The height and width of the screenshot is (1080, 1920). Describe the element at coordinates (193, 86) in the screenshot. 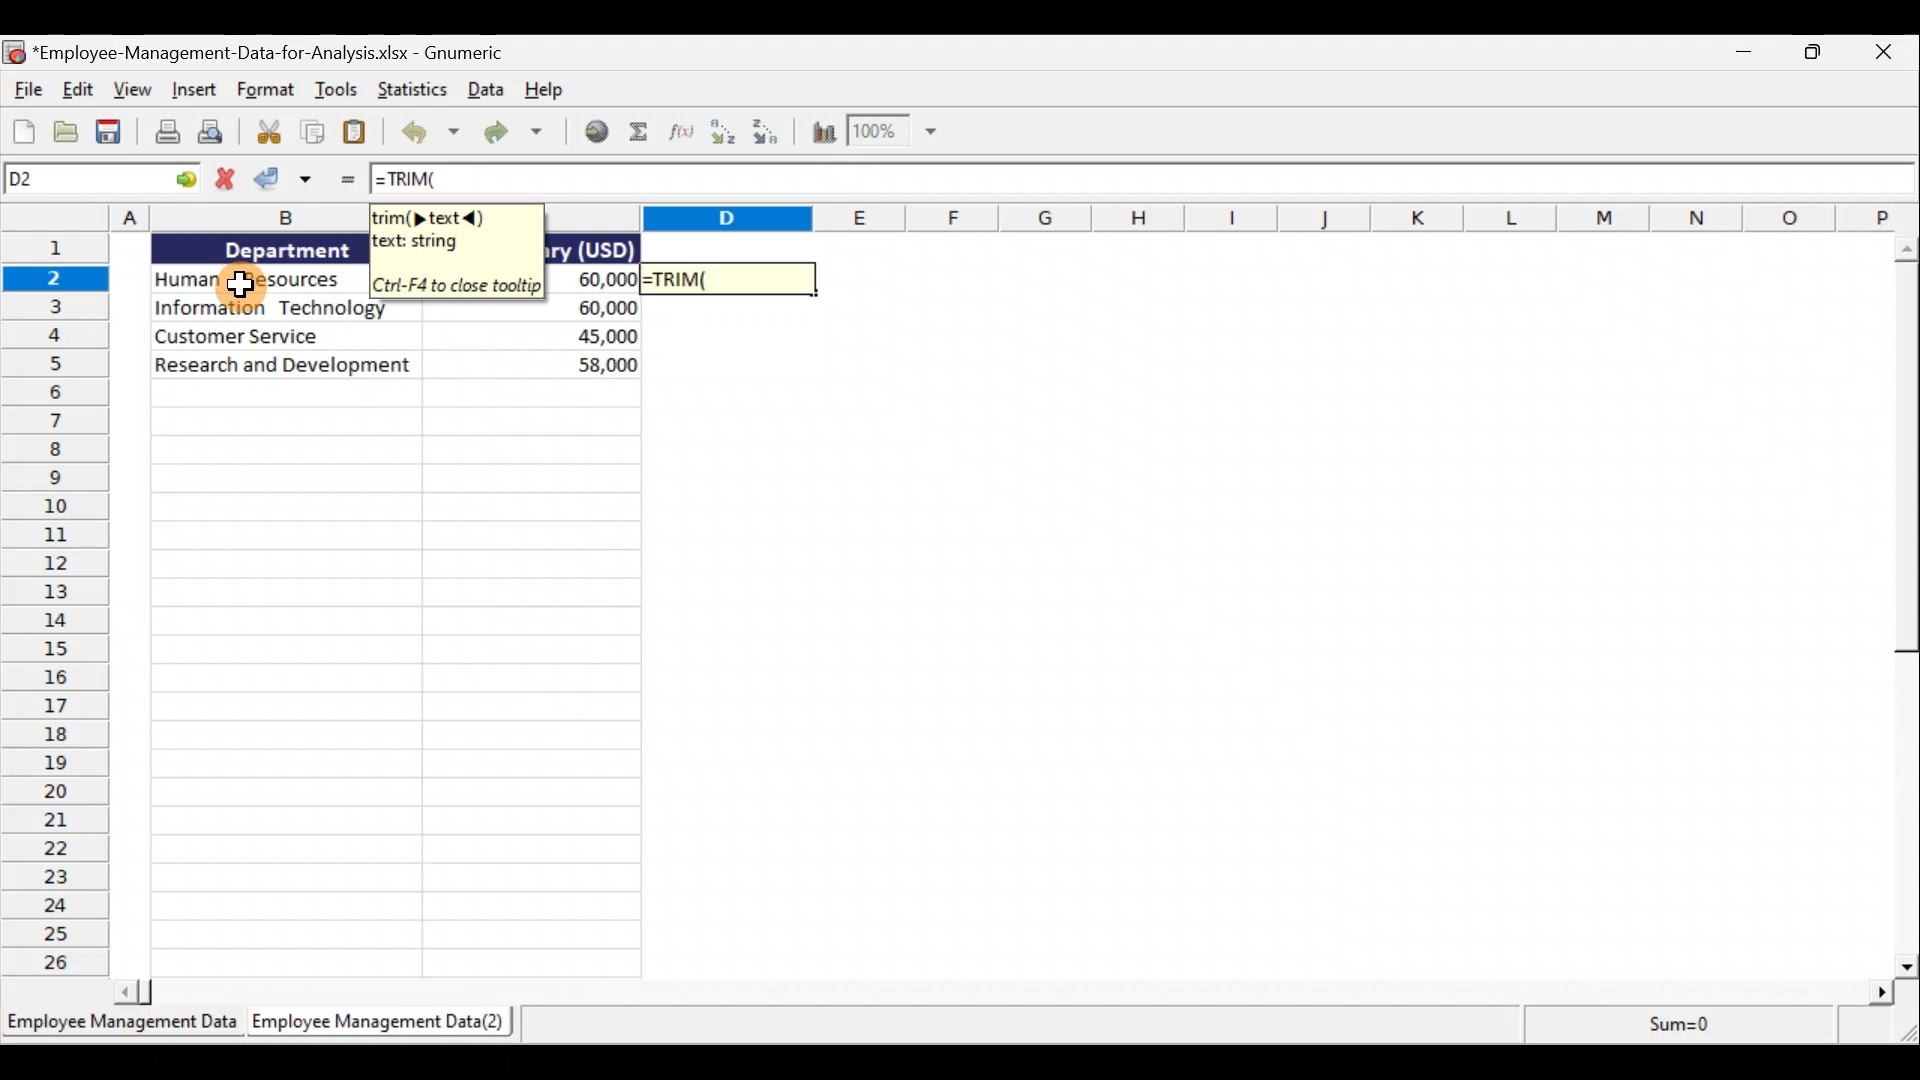

I see `Insert` at that location.